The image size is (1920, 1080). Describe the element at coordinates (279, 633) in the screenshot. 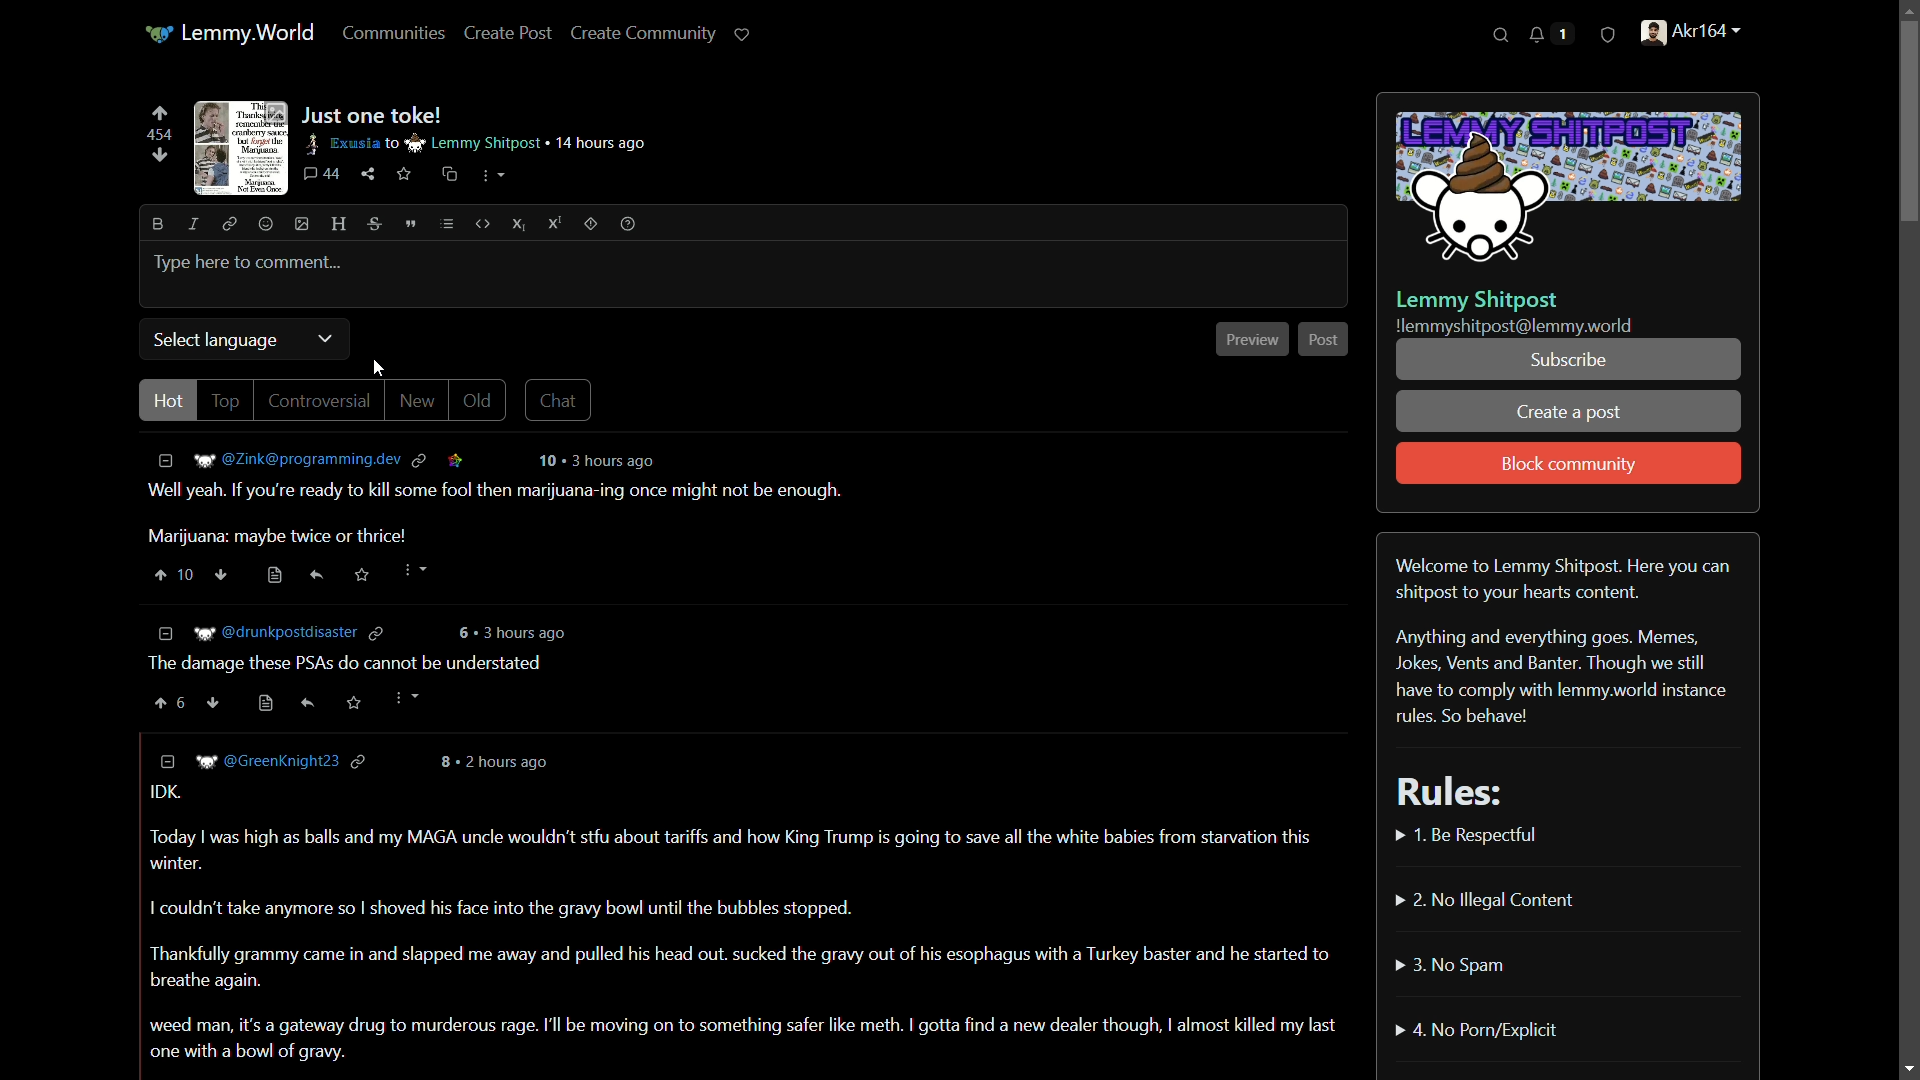

I see `@drunkpostdisaster` at that location.